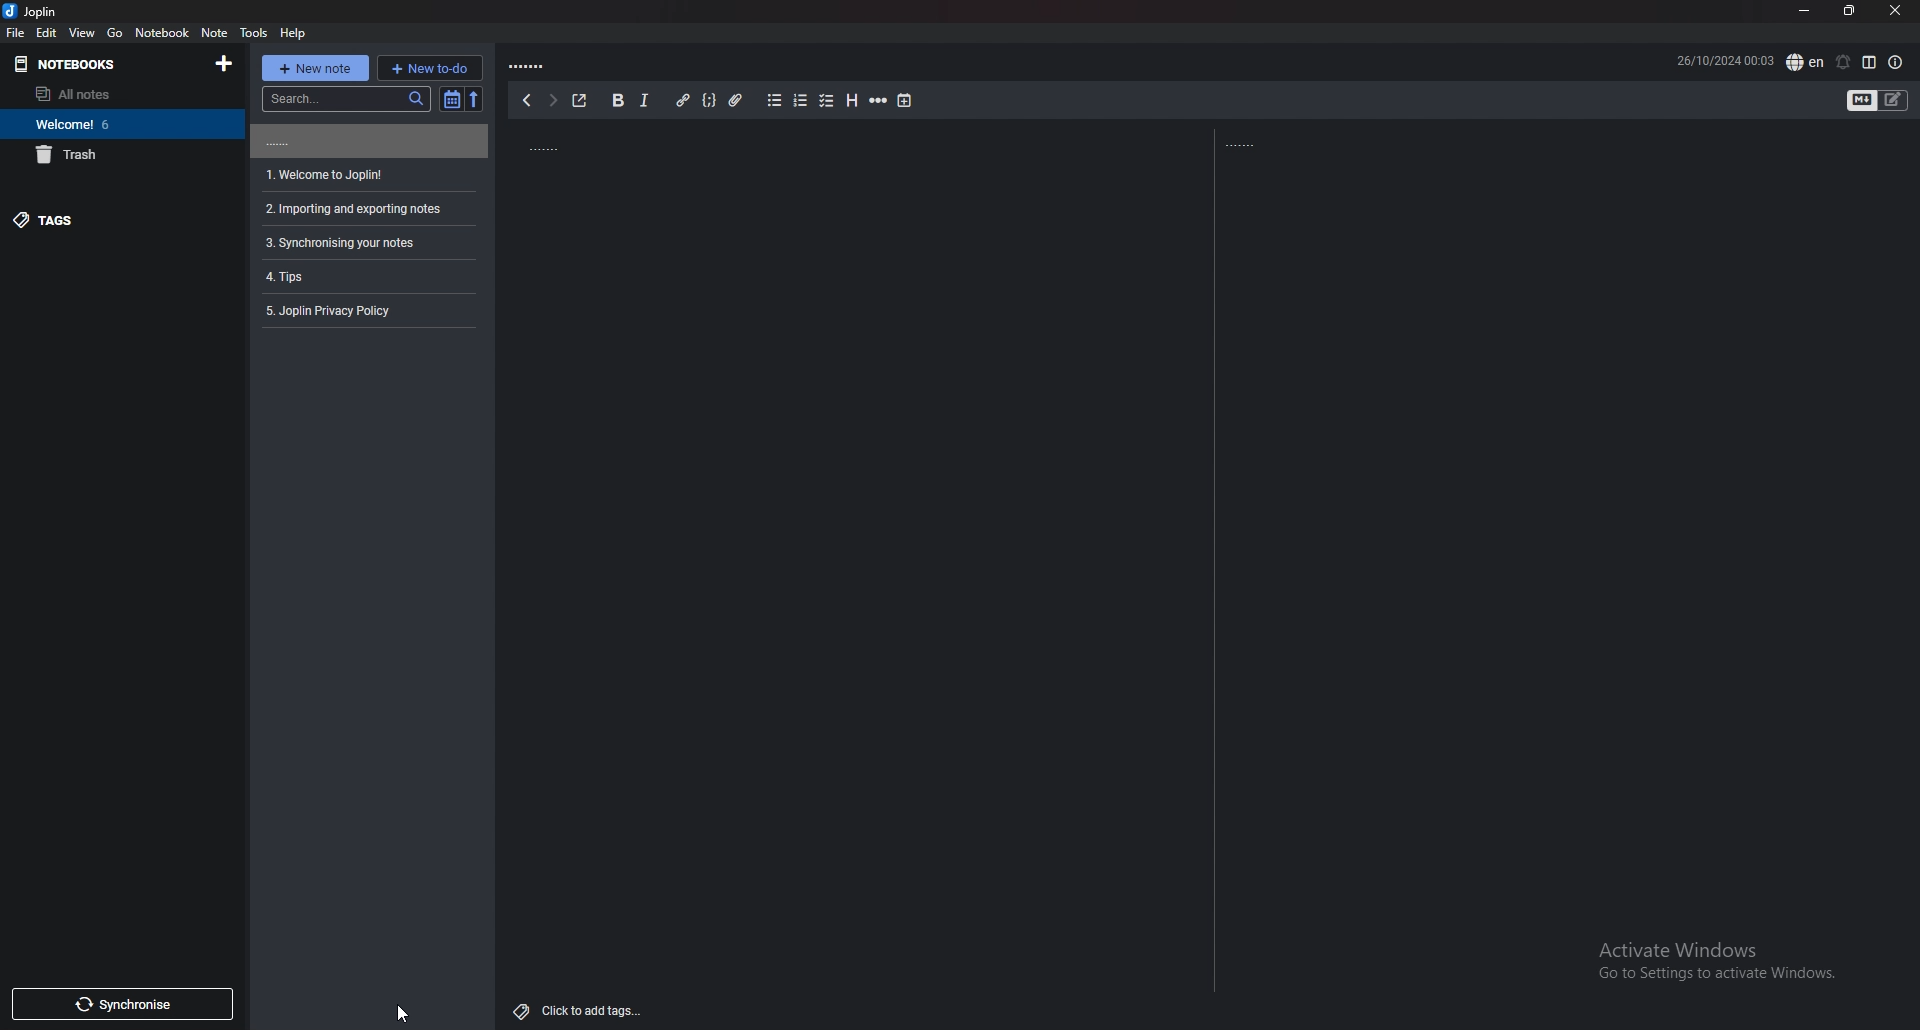  What do you see at coordinates (684, 100) in the screenshot?
I see `add hyperlink` at bounding box center [684, 100].